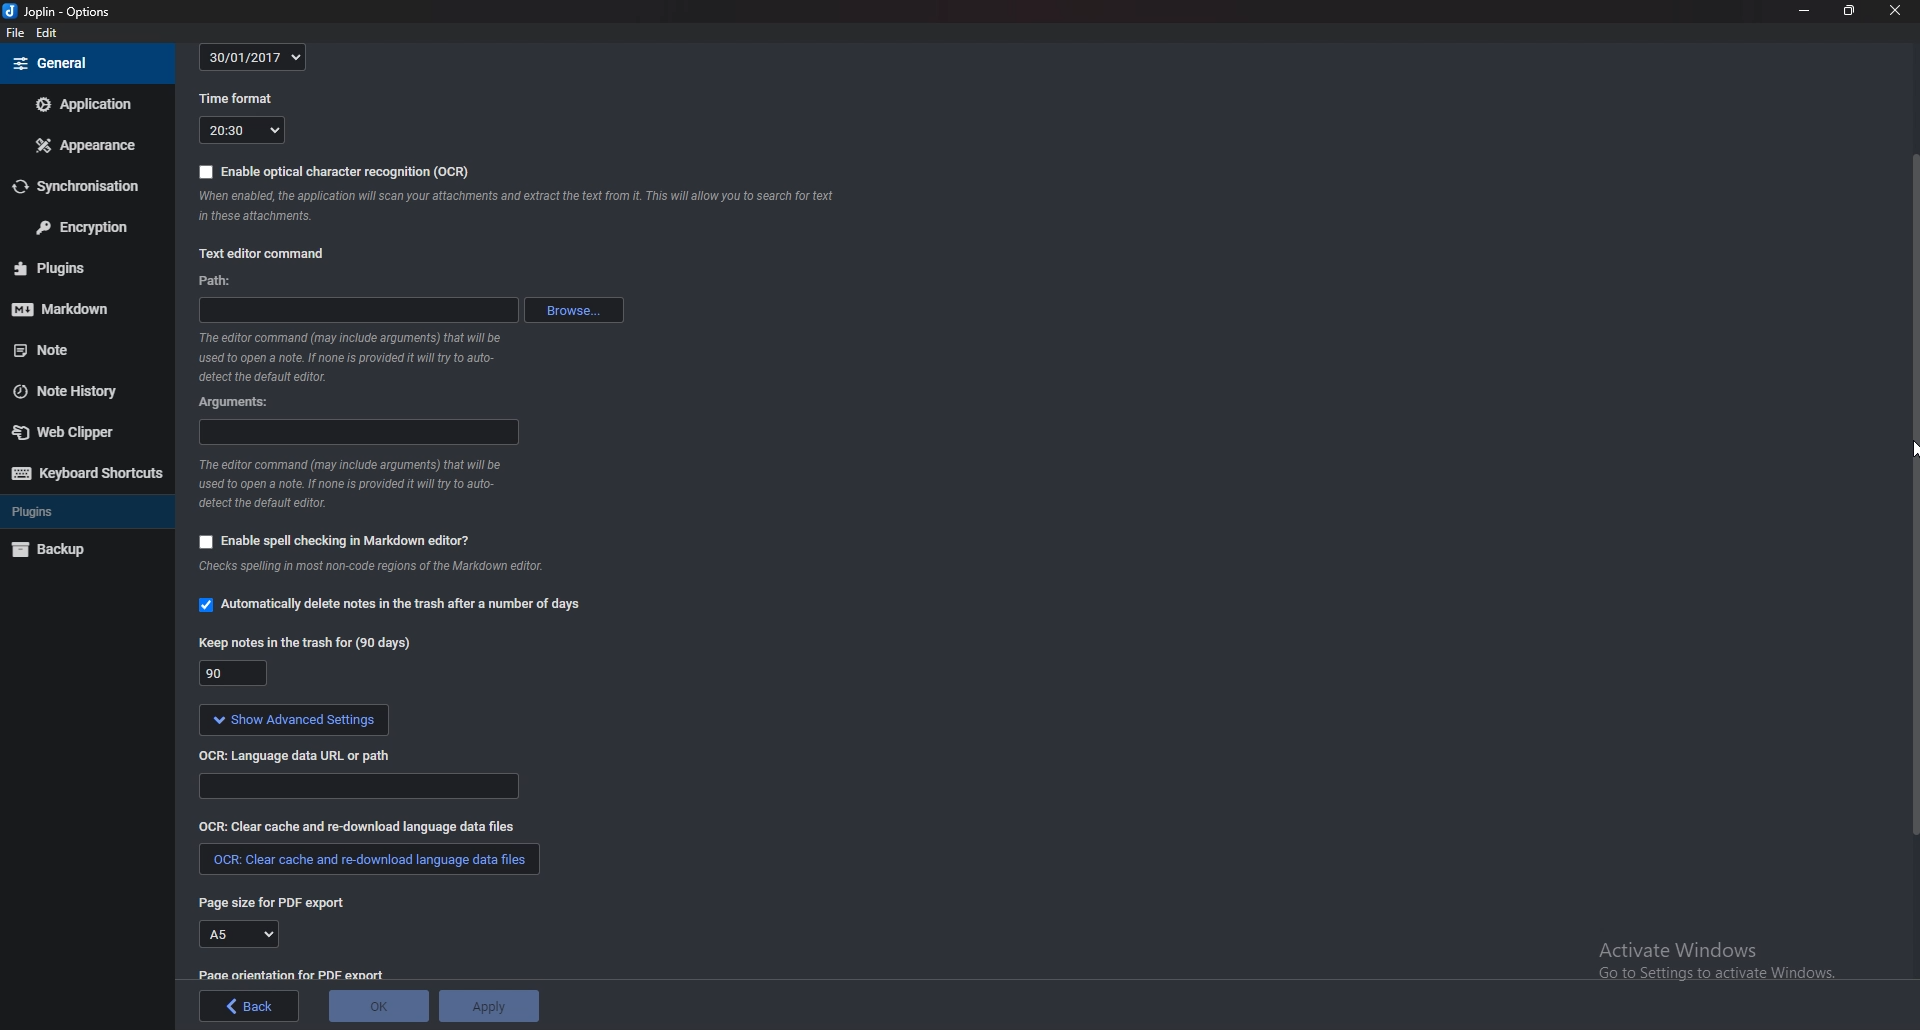 The image size is (1920, 1030). Describe the element at coordinates (86, 474) in the screenshot. I see `Keyboard shortcuts` at that location.